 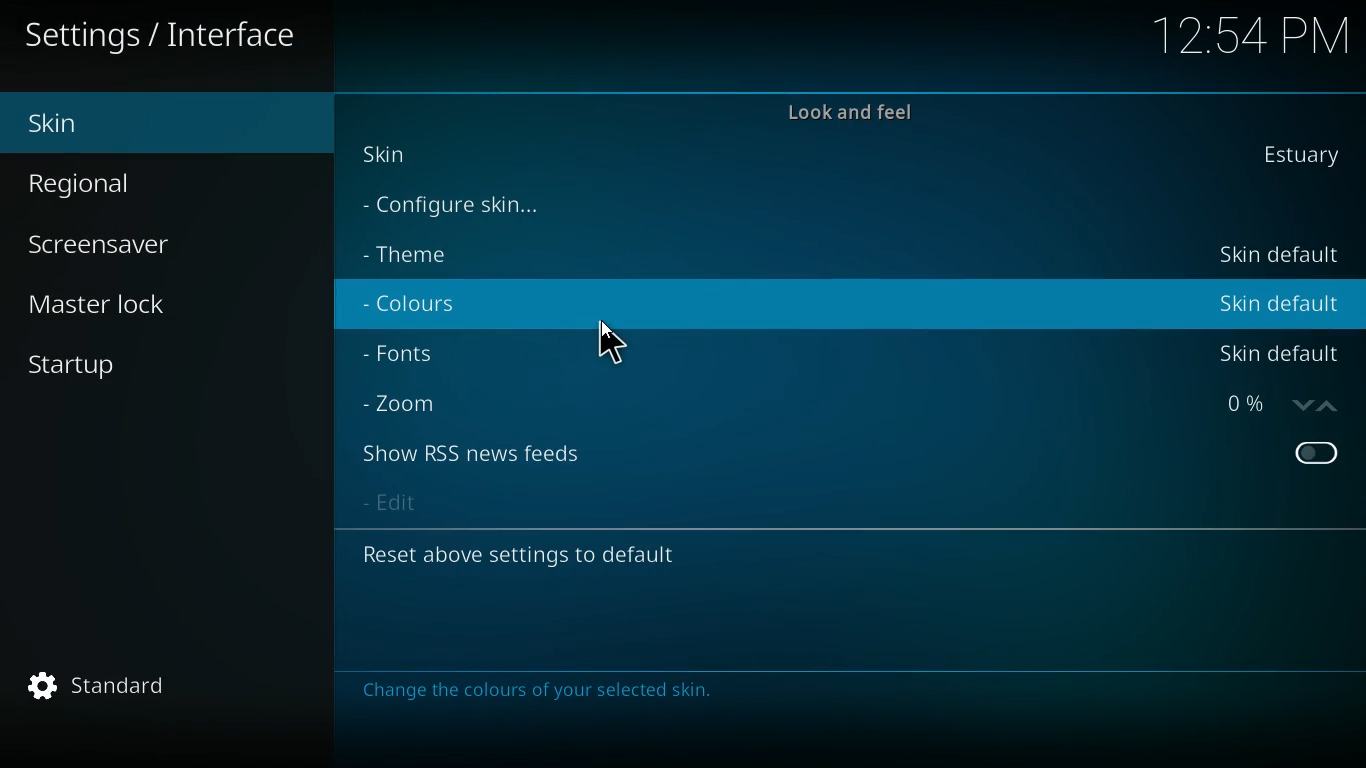 What do you see at coordinates (476, 455) in the screenshot?
I see `show rss` at bounding box center [476, 455].